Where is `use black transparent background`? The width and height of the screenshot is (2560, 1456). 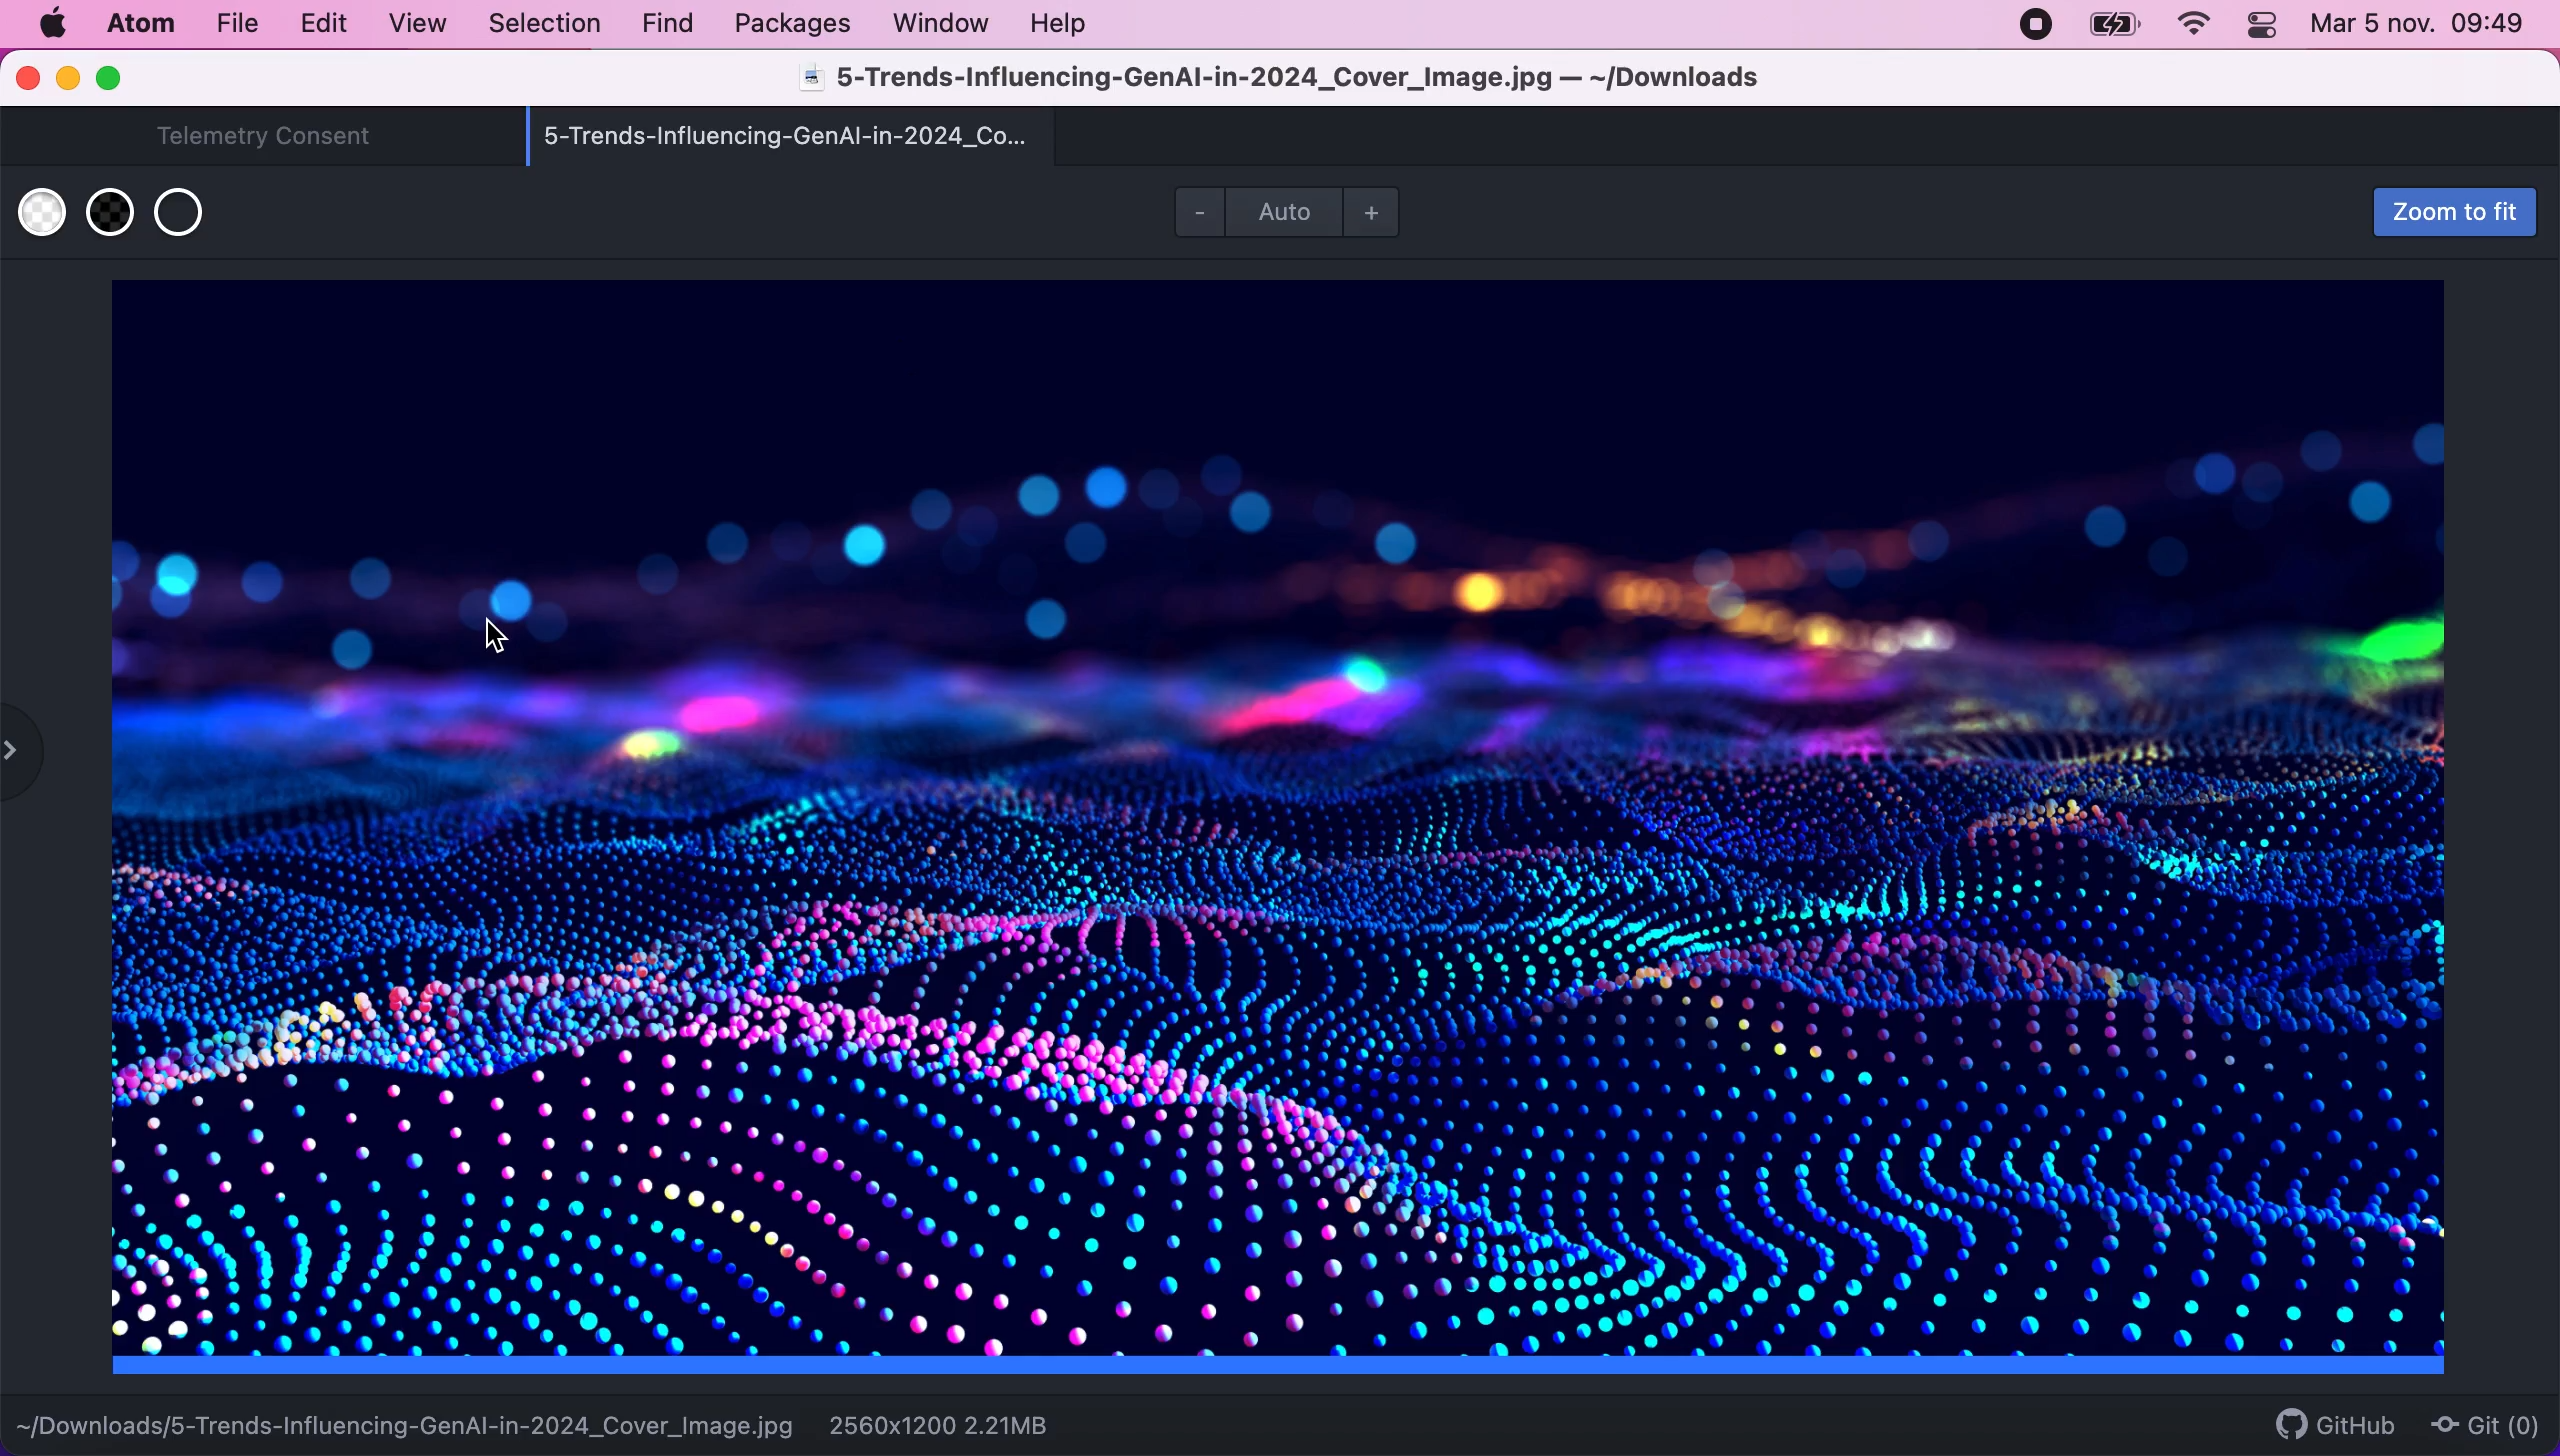
use black transparent background is located at coordinates (117, 213).